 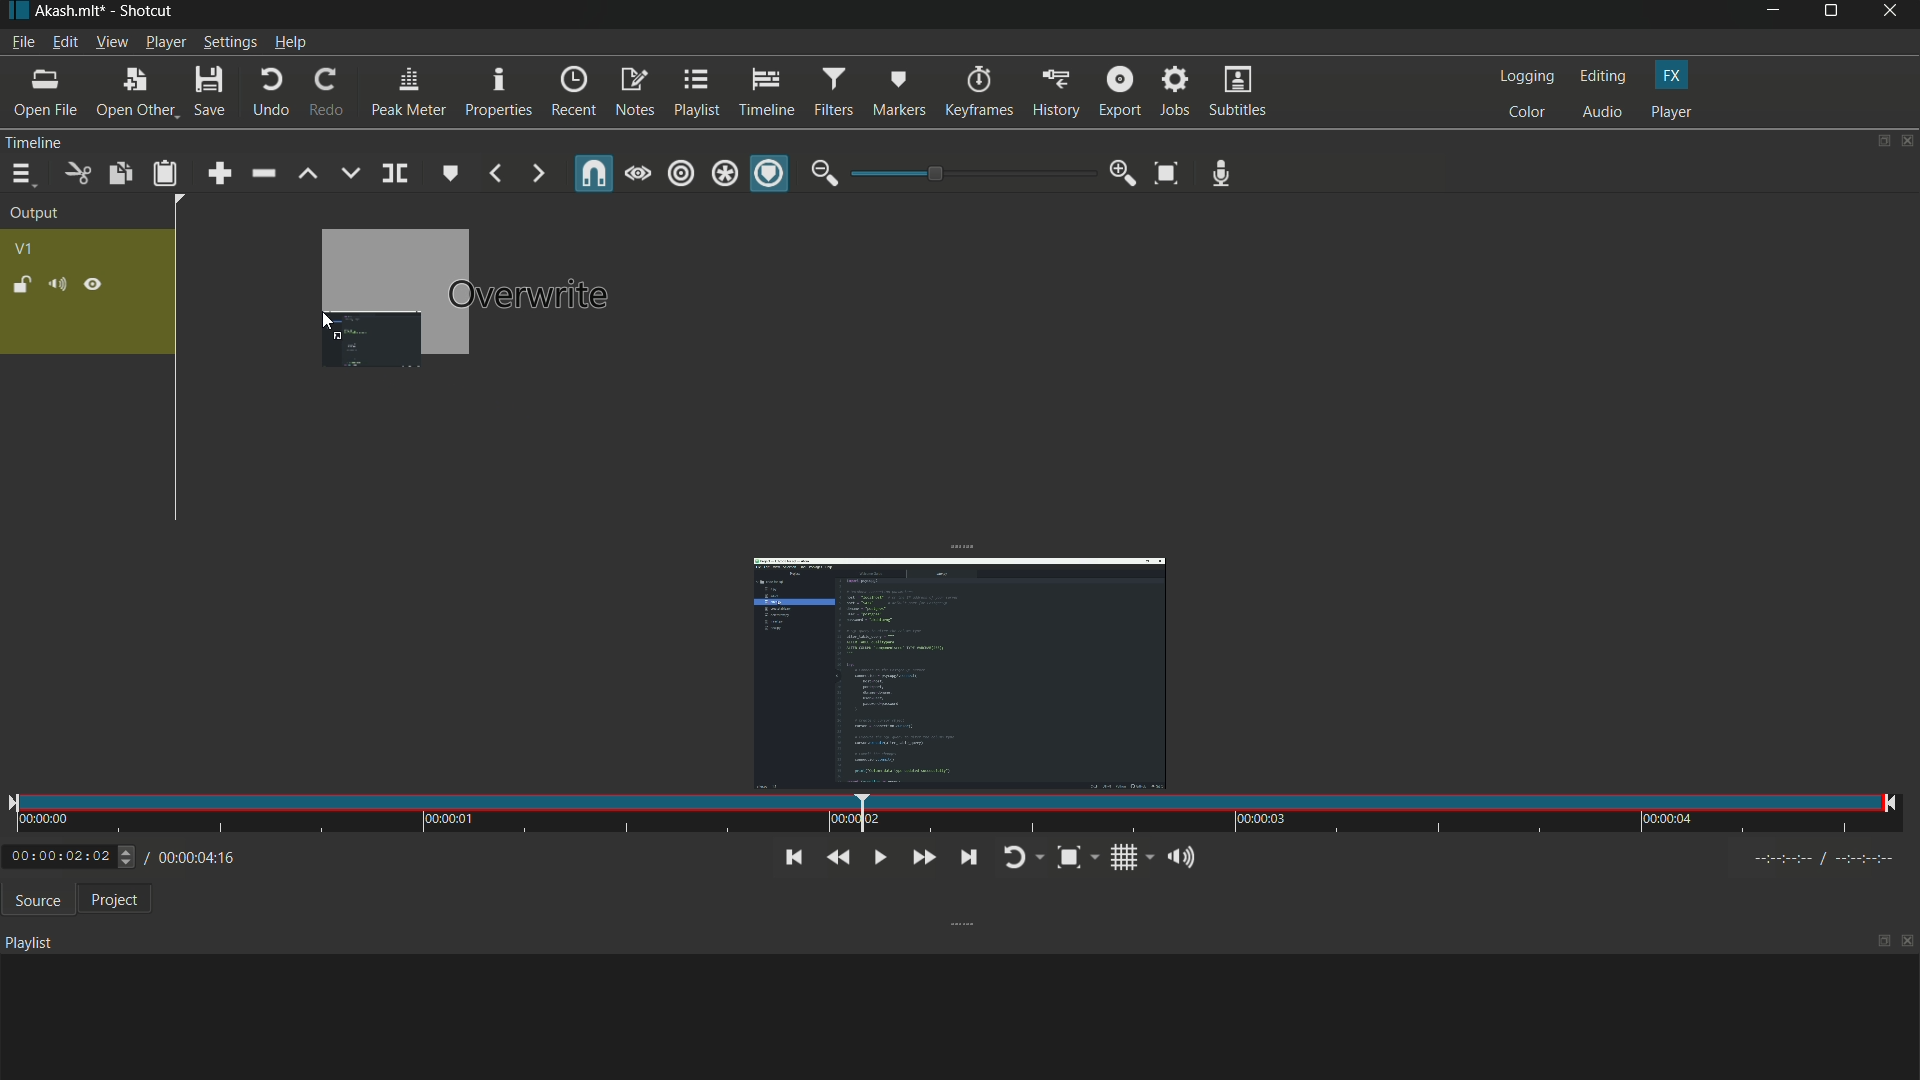 What do you see at coordinates (1523, 77) in the screenshot?
I see `logging` at bounding box center [1523, 77].